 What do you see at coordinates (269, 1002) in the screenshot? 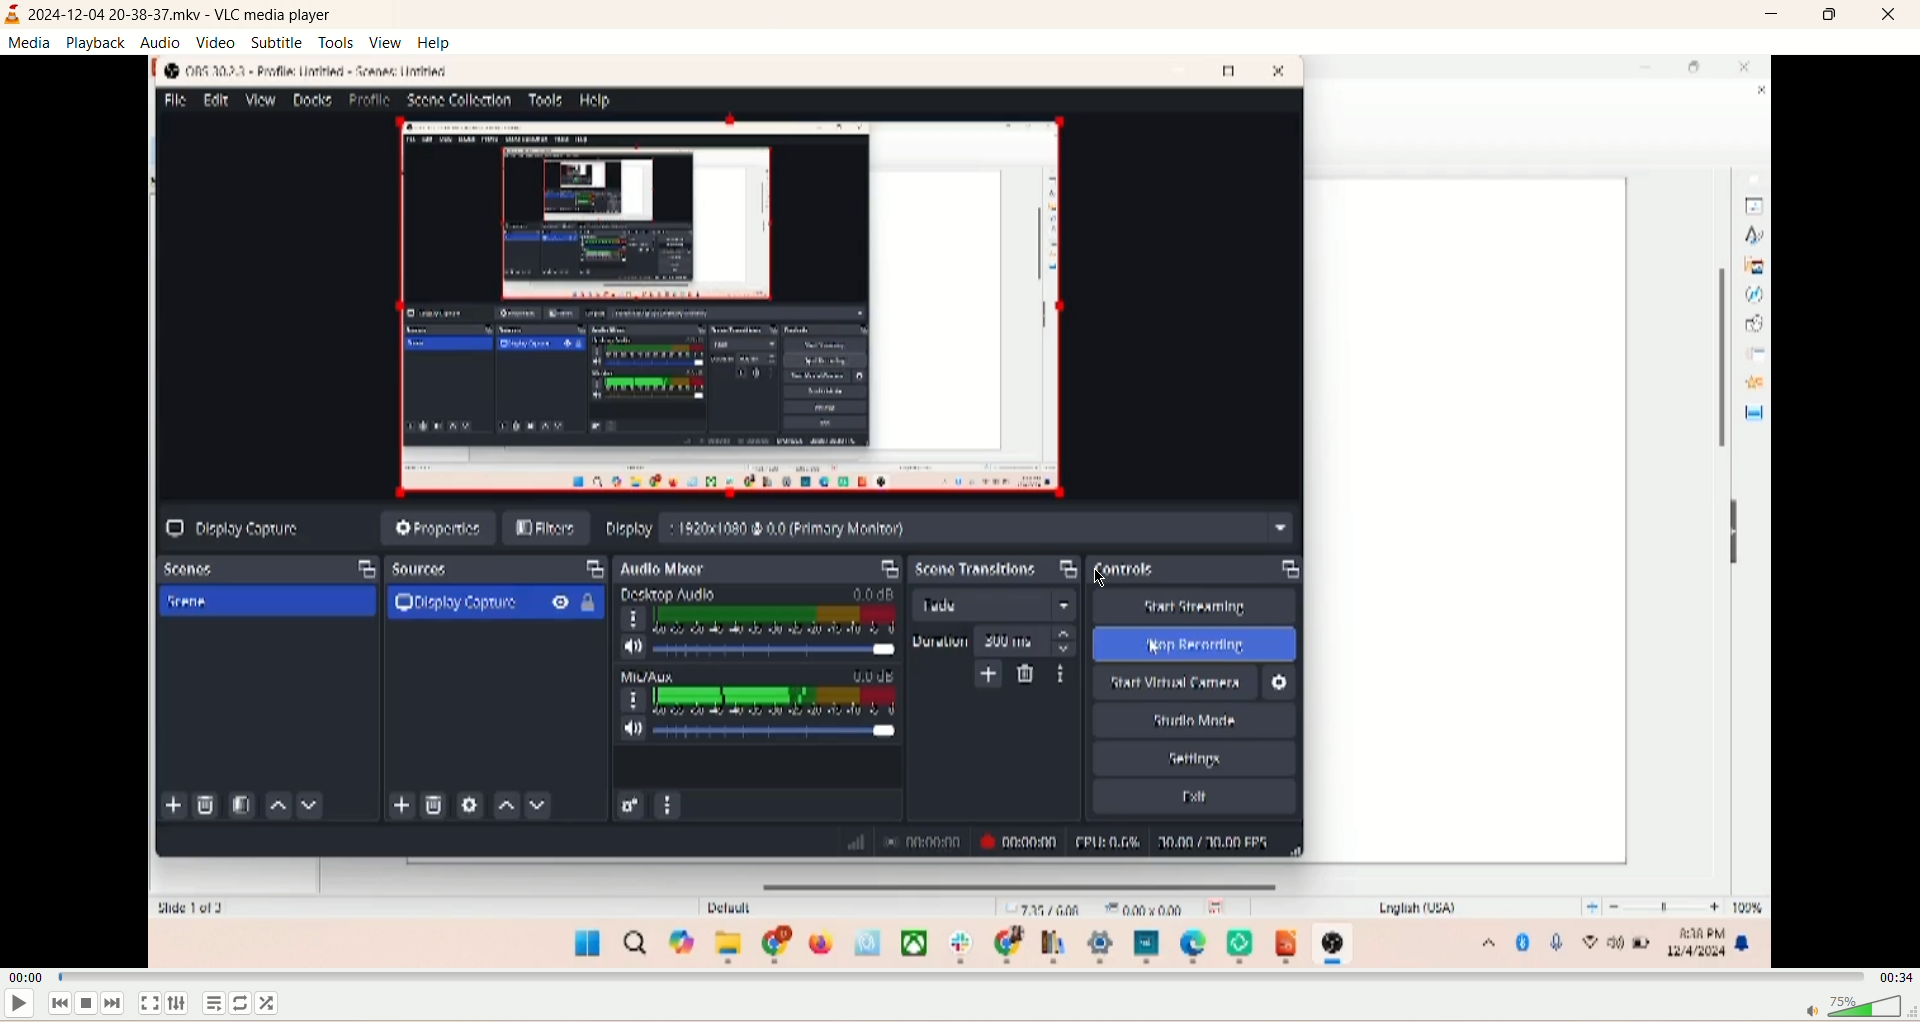
I see `shuffle` at bounding box center [269, 1002].